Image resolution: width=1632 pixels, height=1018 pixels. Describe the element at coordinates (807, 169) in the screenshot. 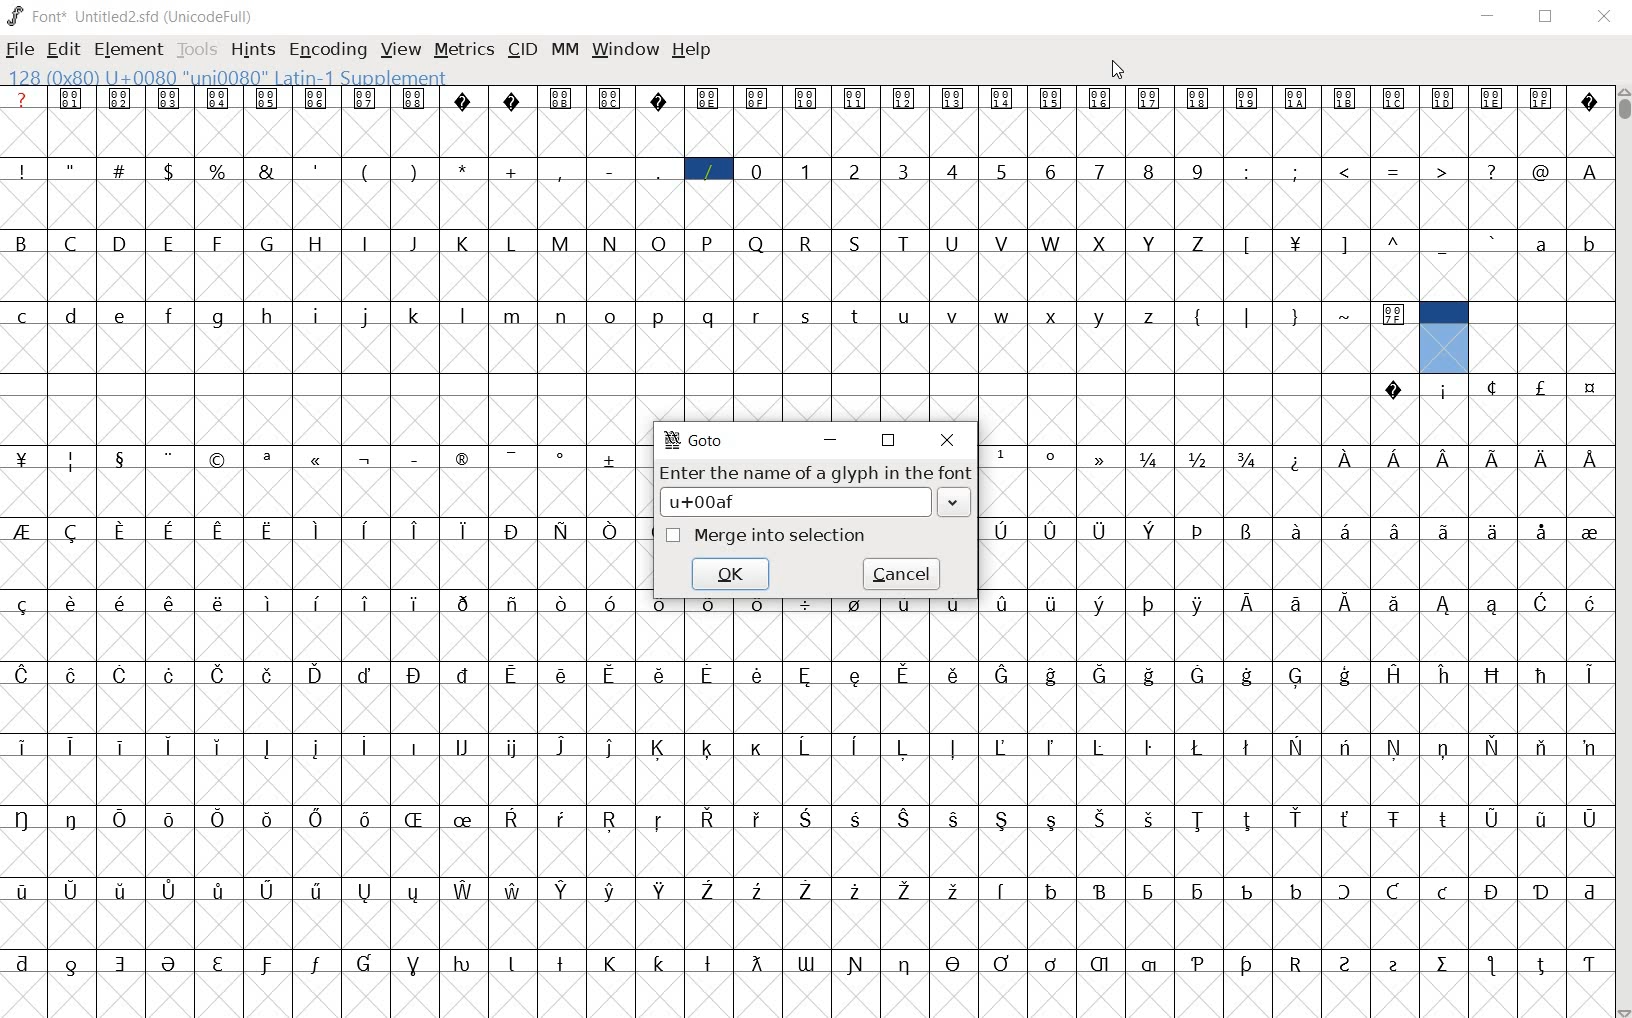

I see `1` at that location.